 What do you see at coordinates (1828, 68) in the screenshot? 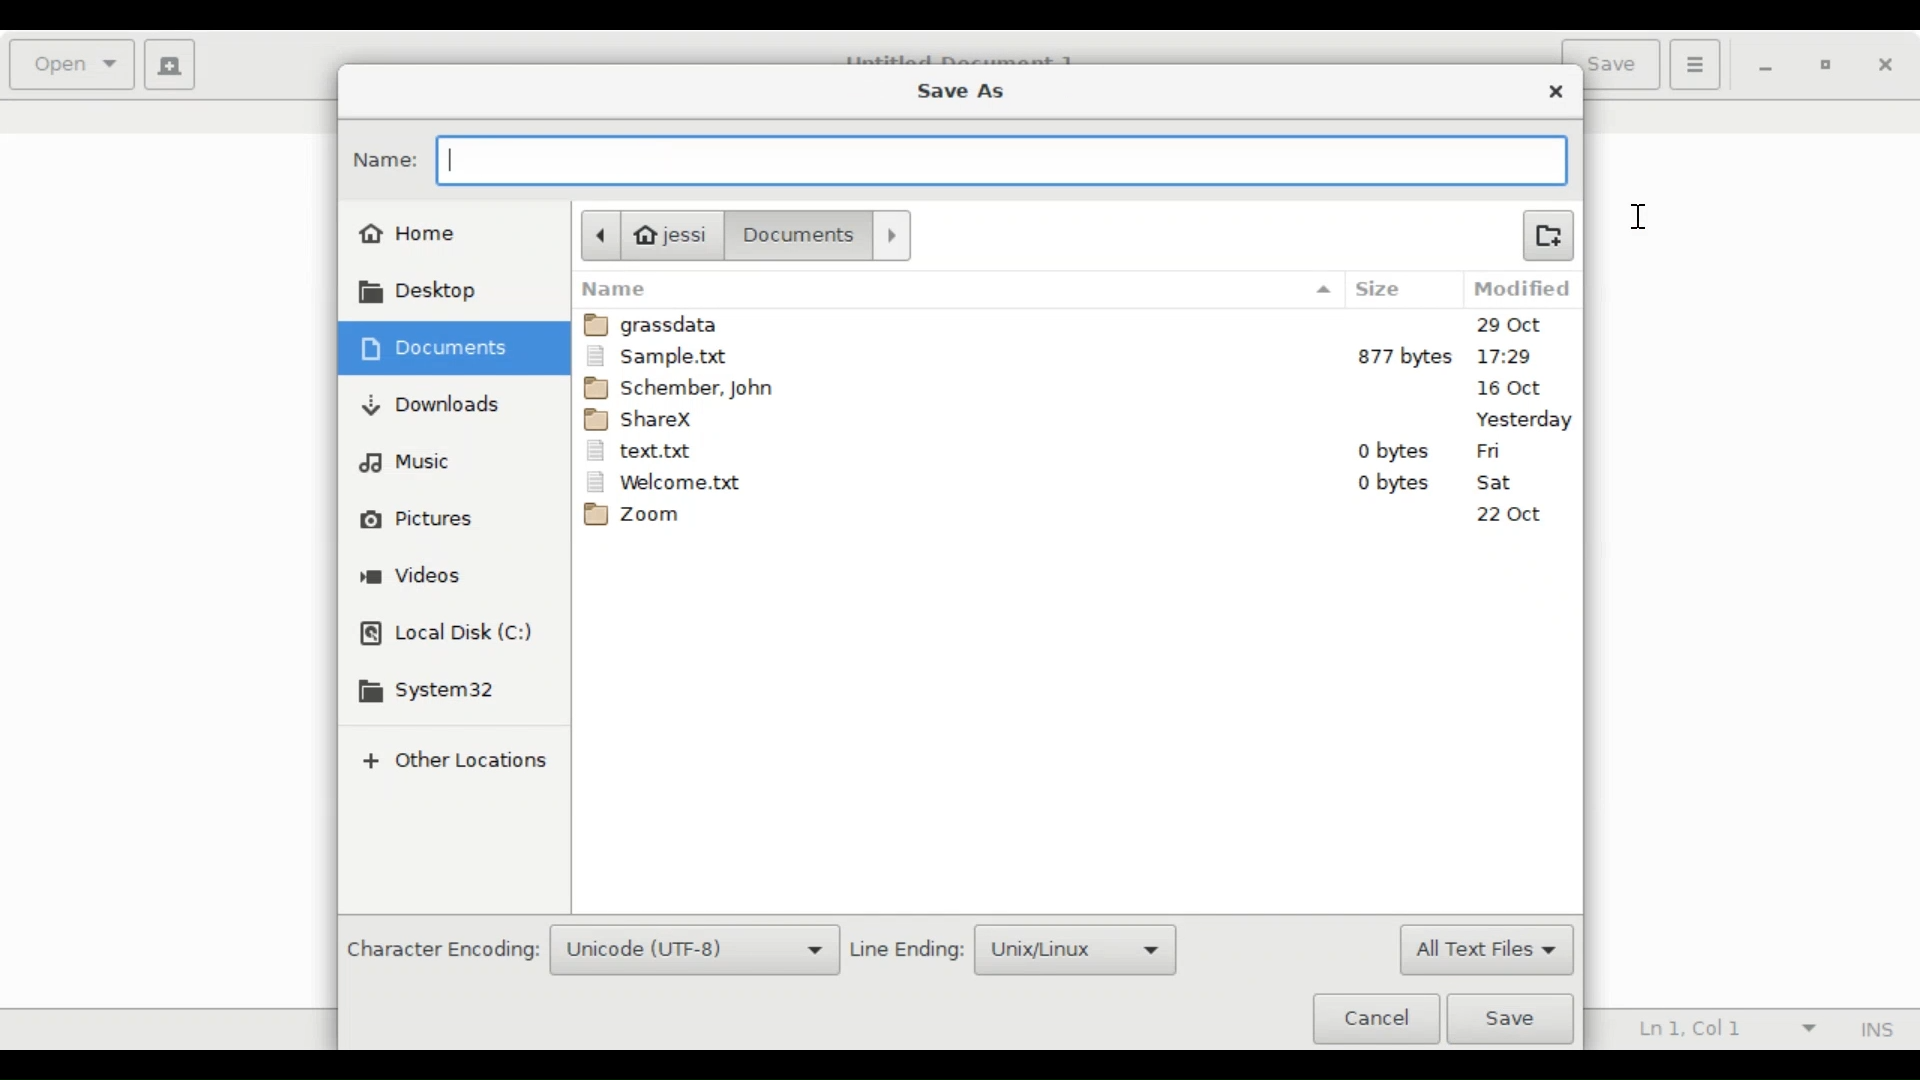
I see `Restore` at bounding box center [1828, 68].